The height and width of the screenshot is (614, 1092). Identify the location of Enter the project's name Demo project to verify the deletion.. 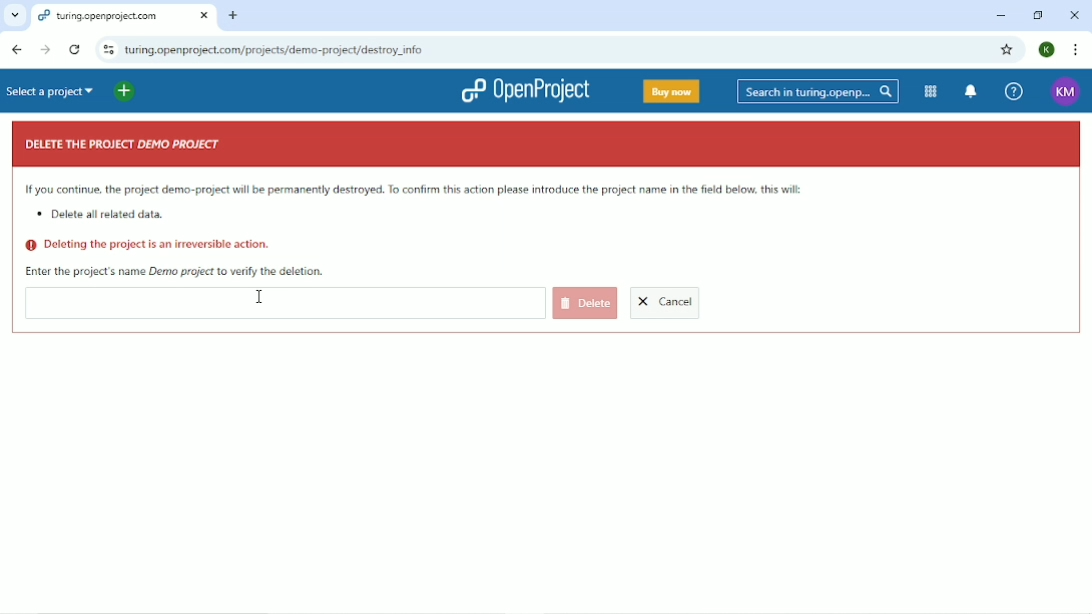
(175, 271).